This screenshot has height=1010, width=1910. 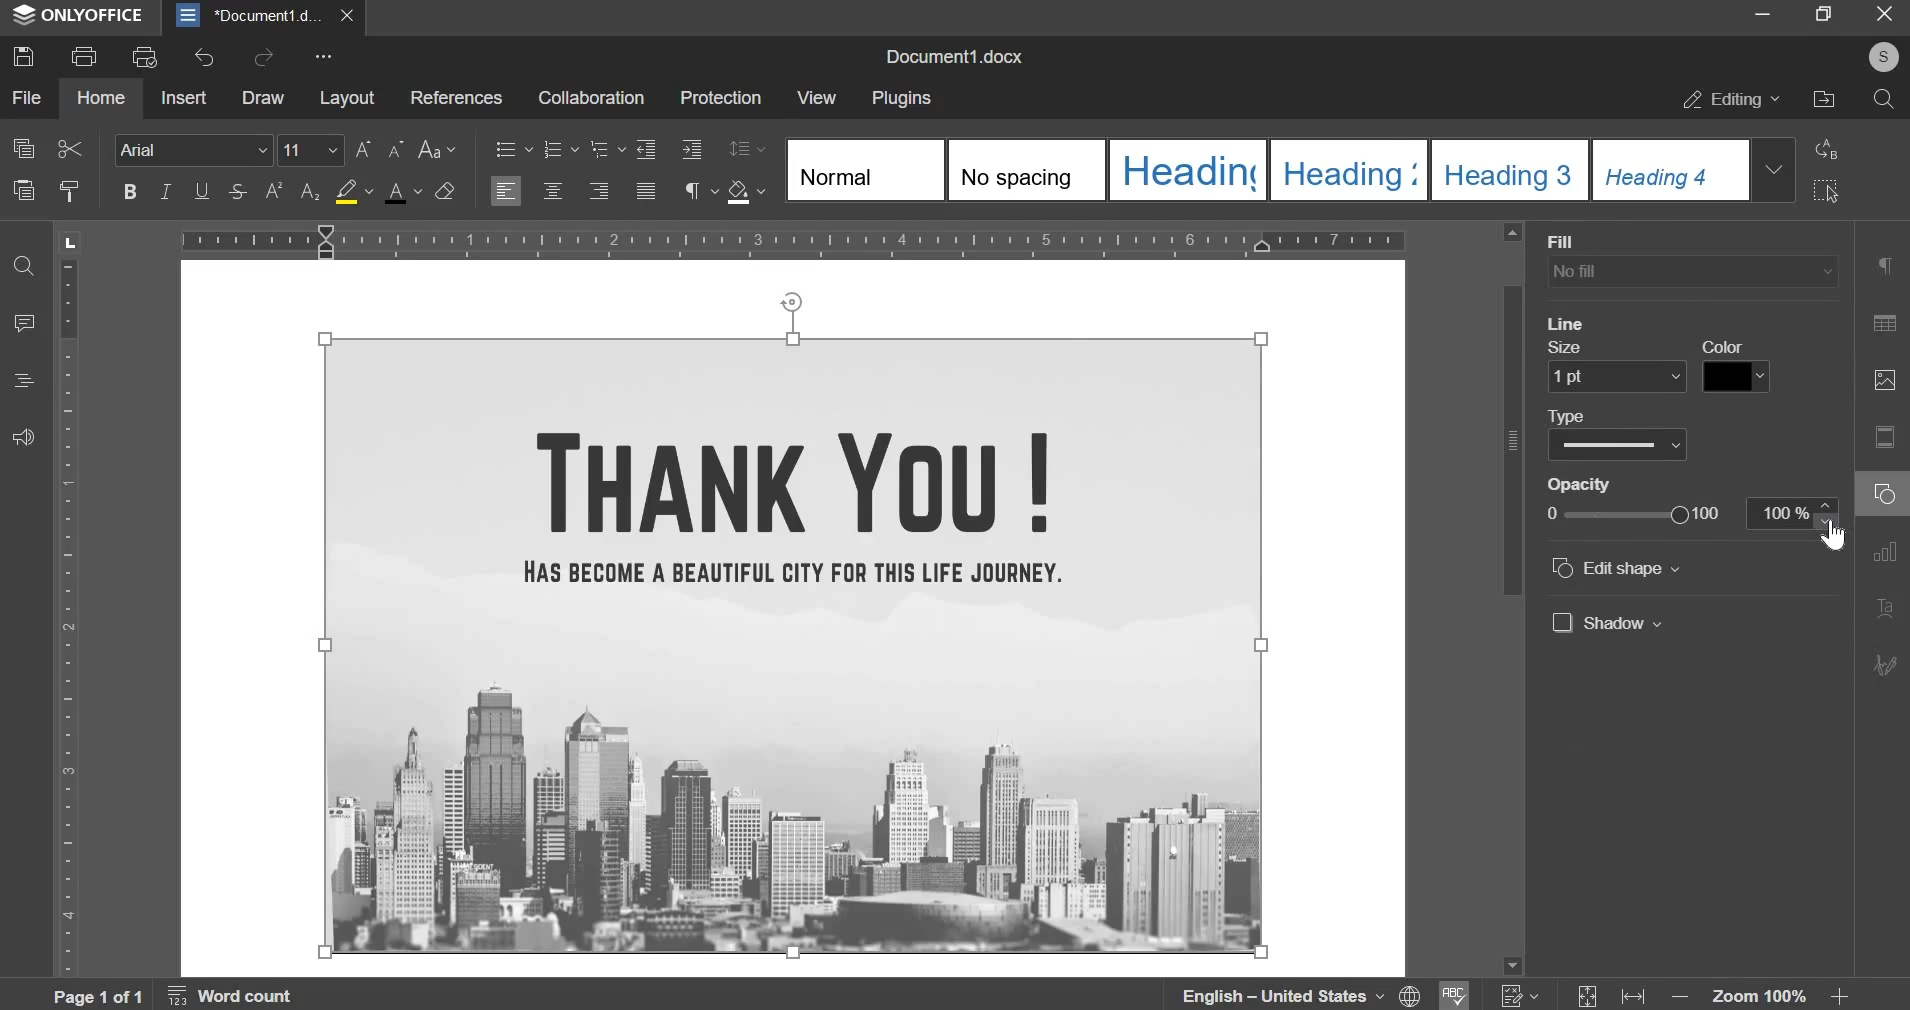 What do you see at coordinates (22, 436) in the screenshot?
I see `feedback` at bounding box center [22, 436].